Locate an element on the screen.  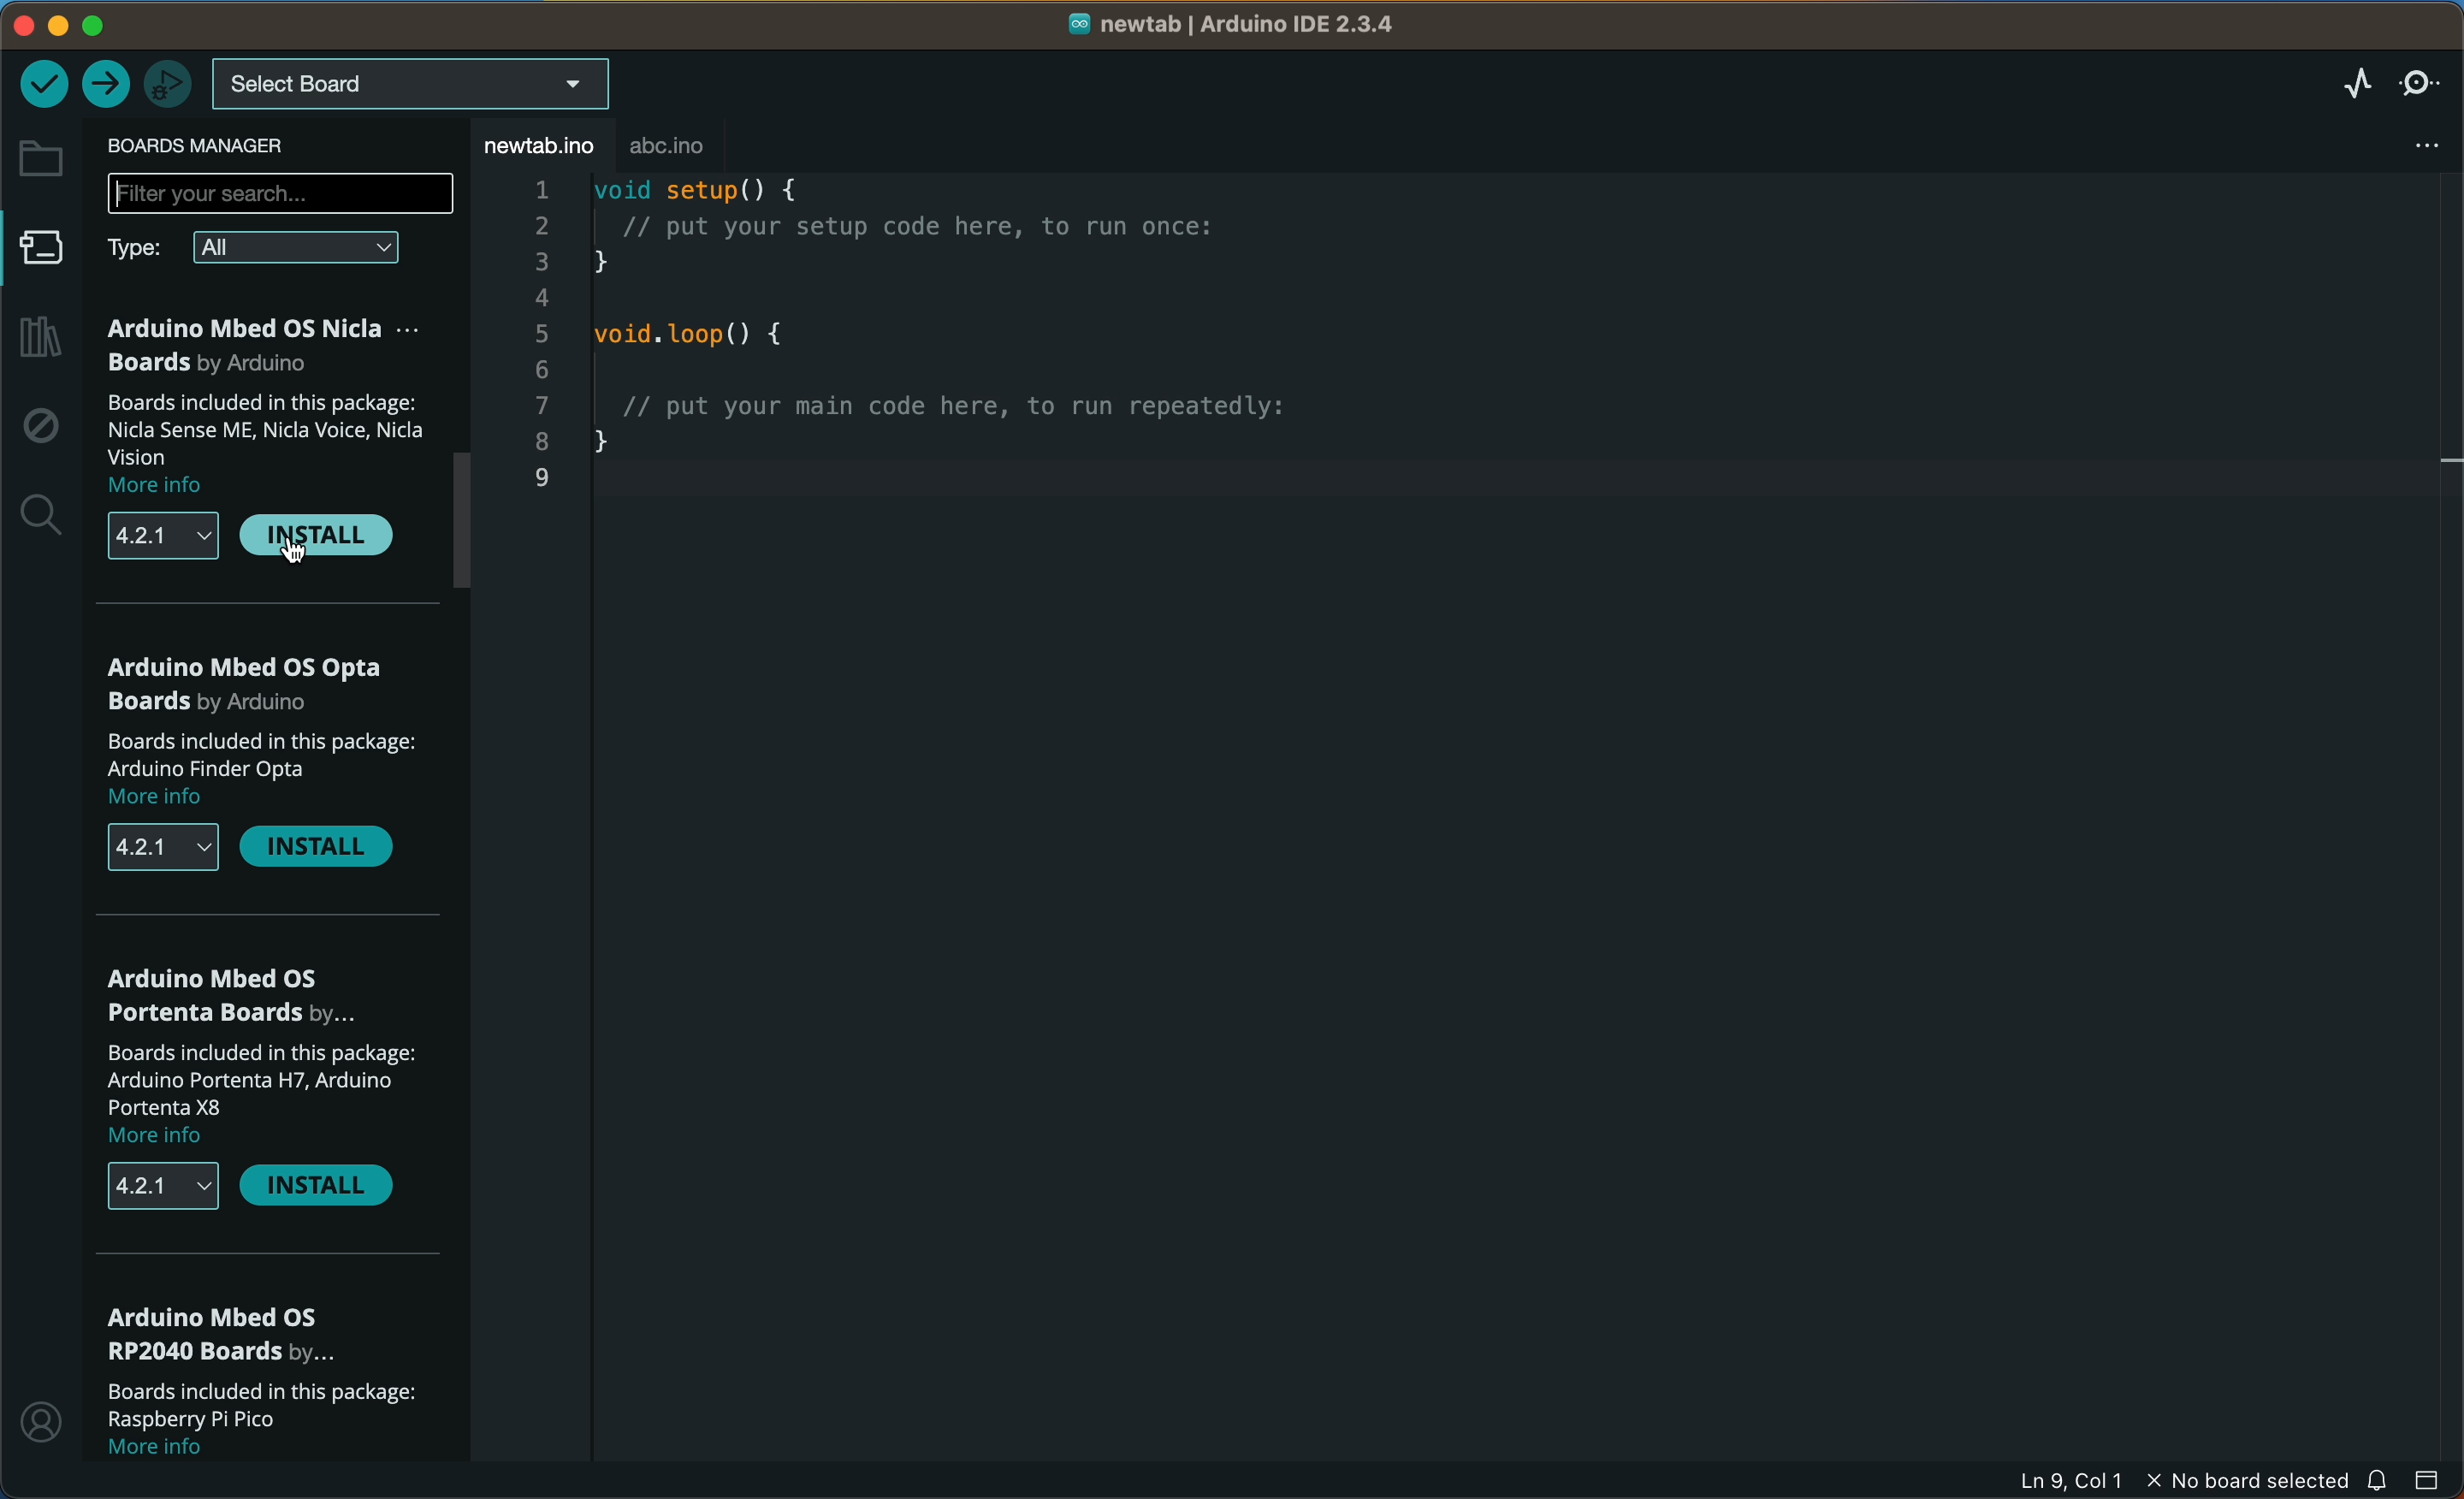
board manager is located at coordinates (218, 147).